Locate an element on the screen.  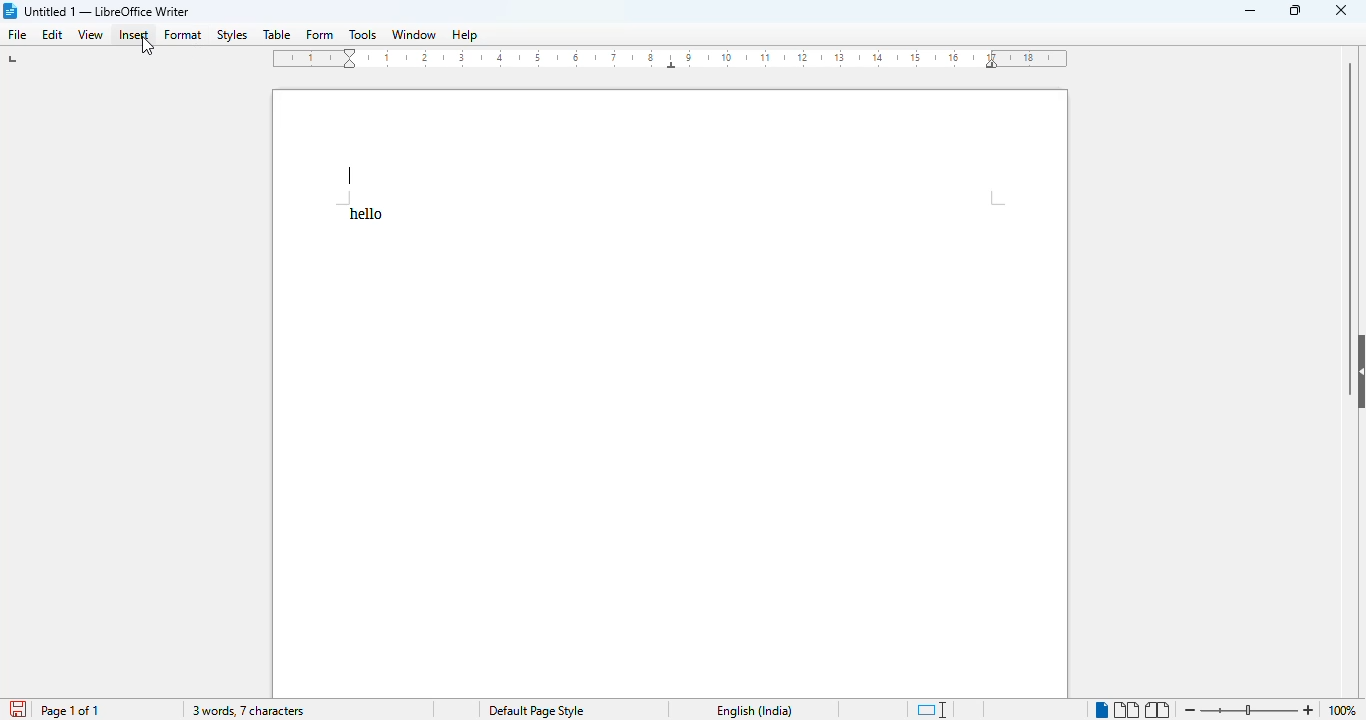
page 1 of 1 is located at coordinates (70, 711).